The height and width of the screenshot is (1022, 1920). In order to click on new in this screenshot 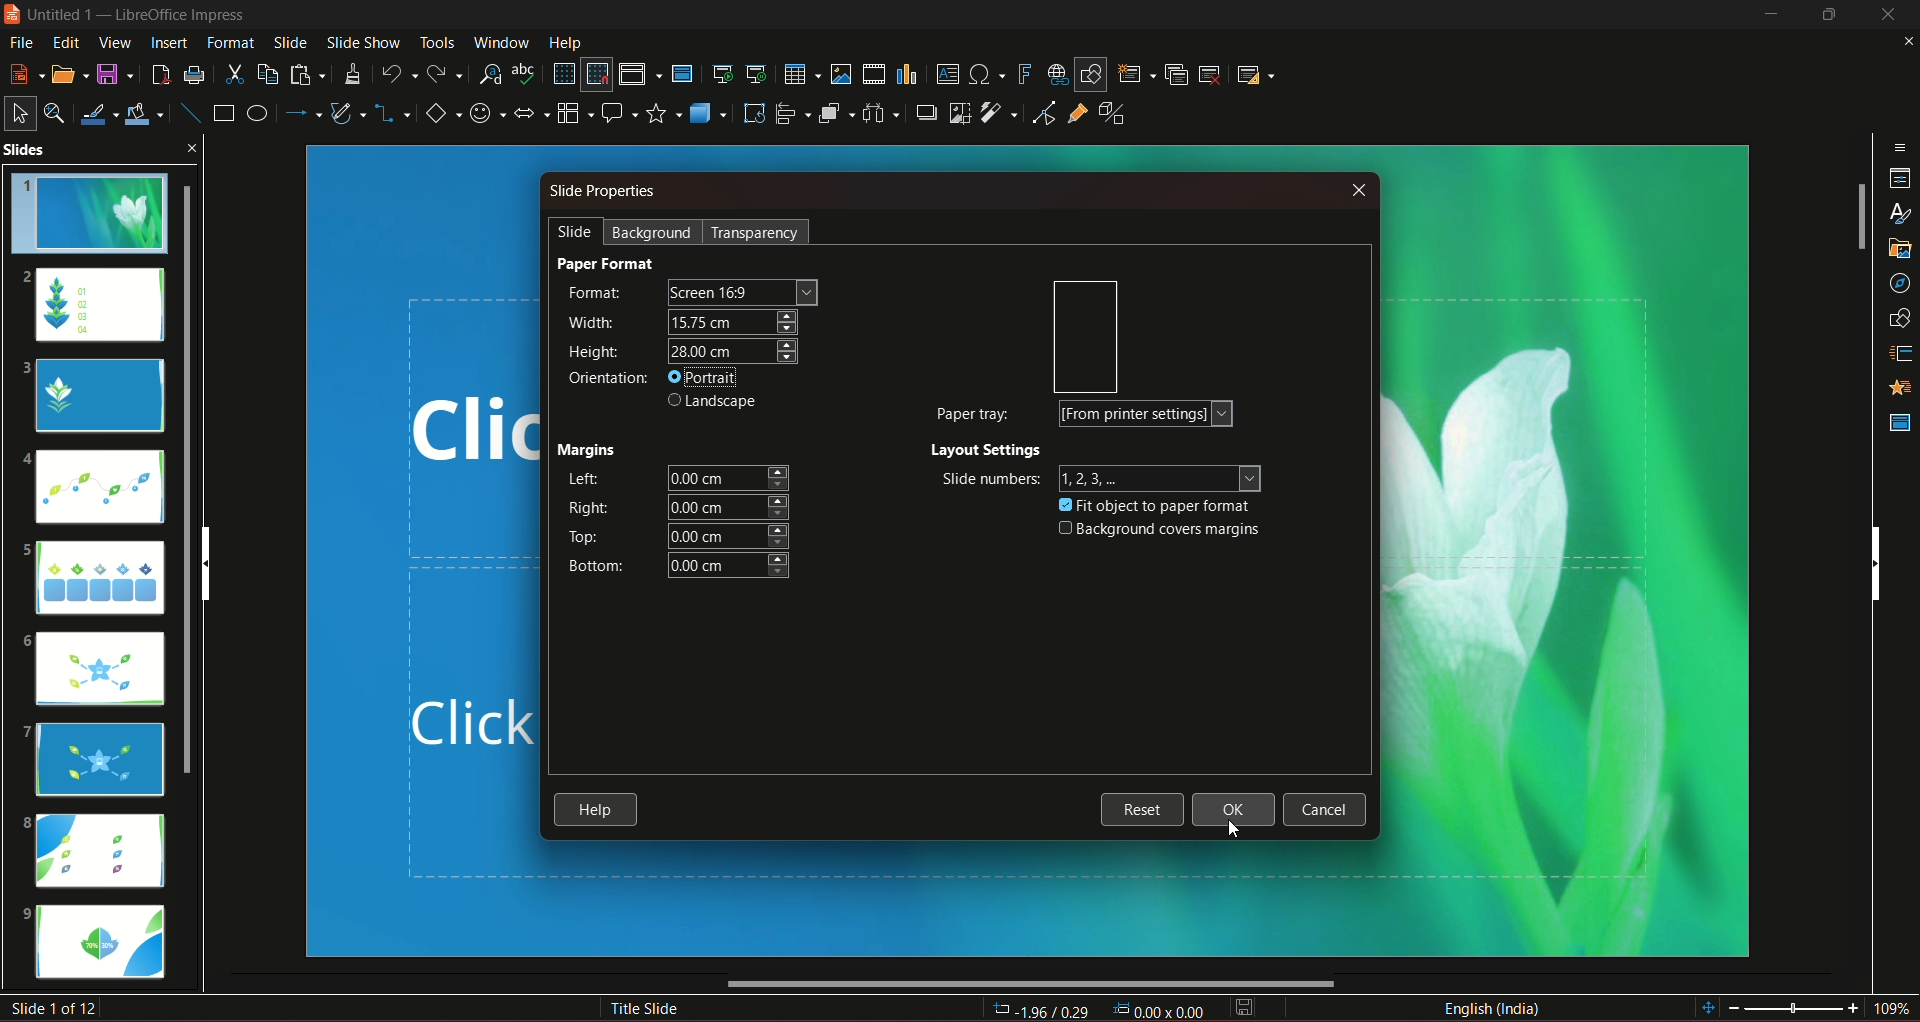, I will do `click(25, 72)`.